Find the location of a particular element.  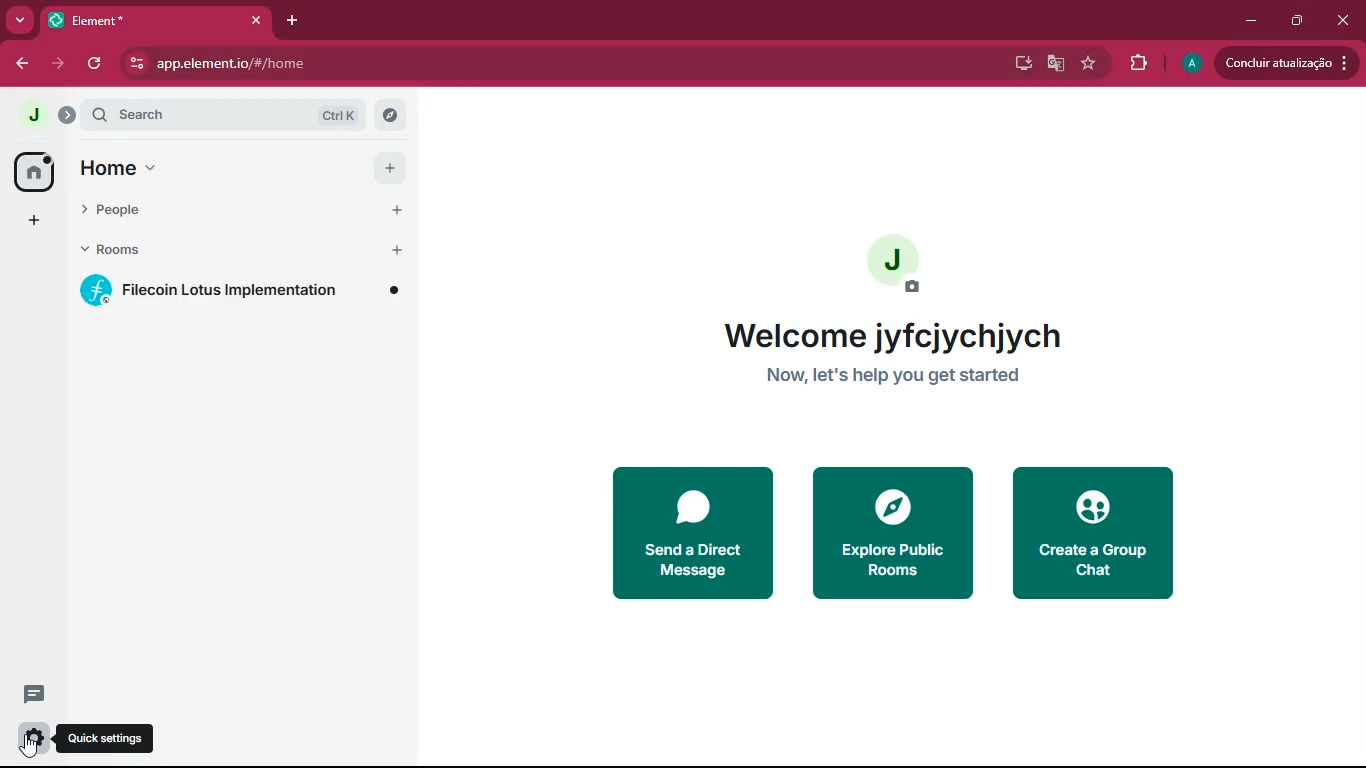

refresh is located at coordinates (96, 64).